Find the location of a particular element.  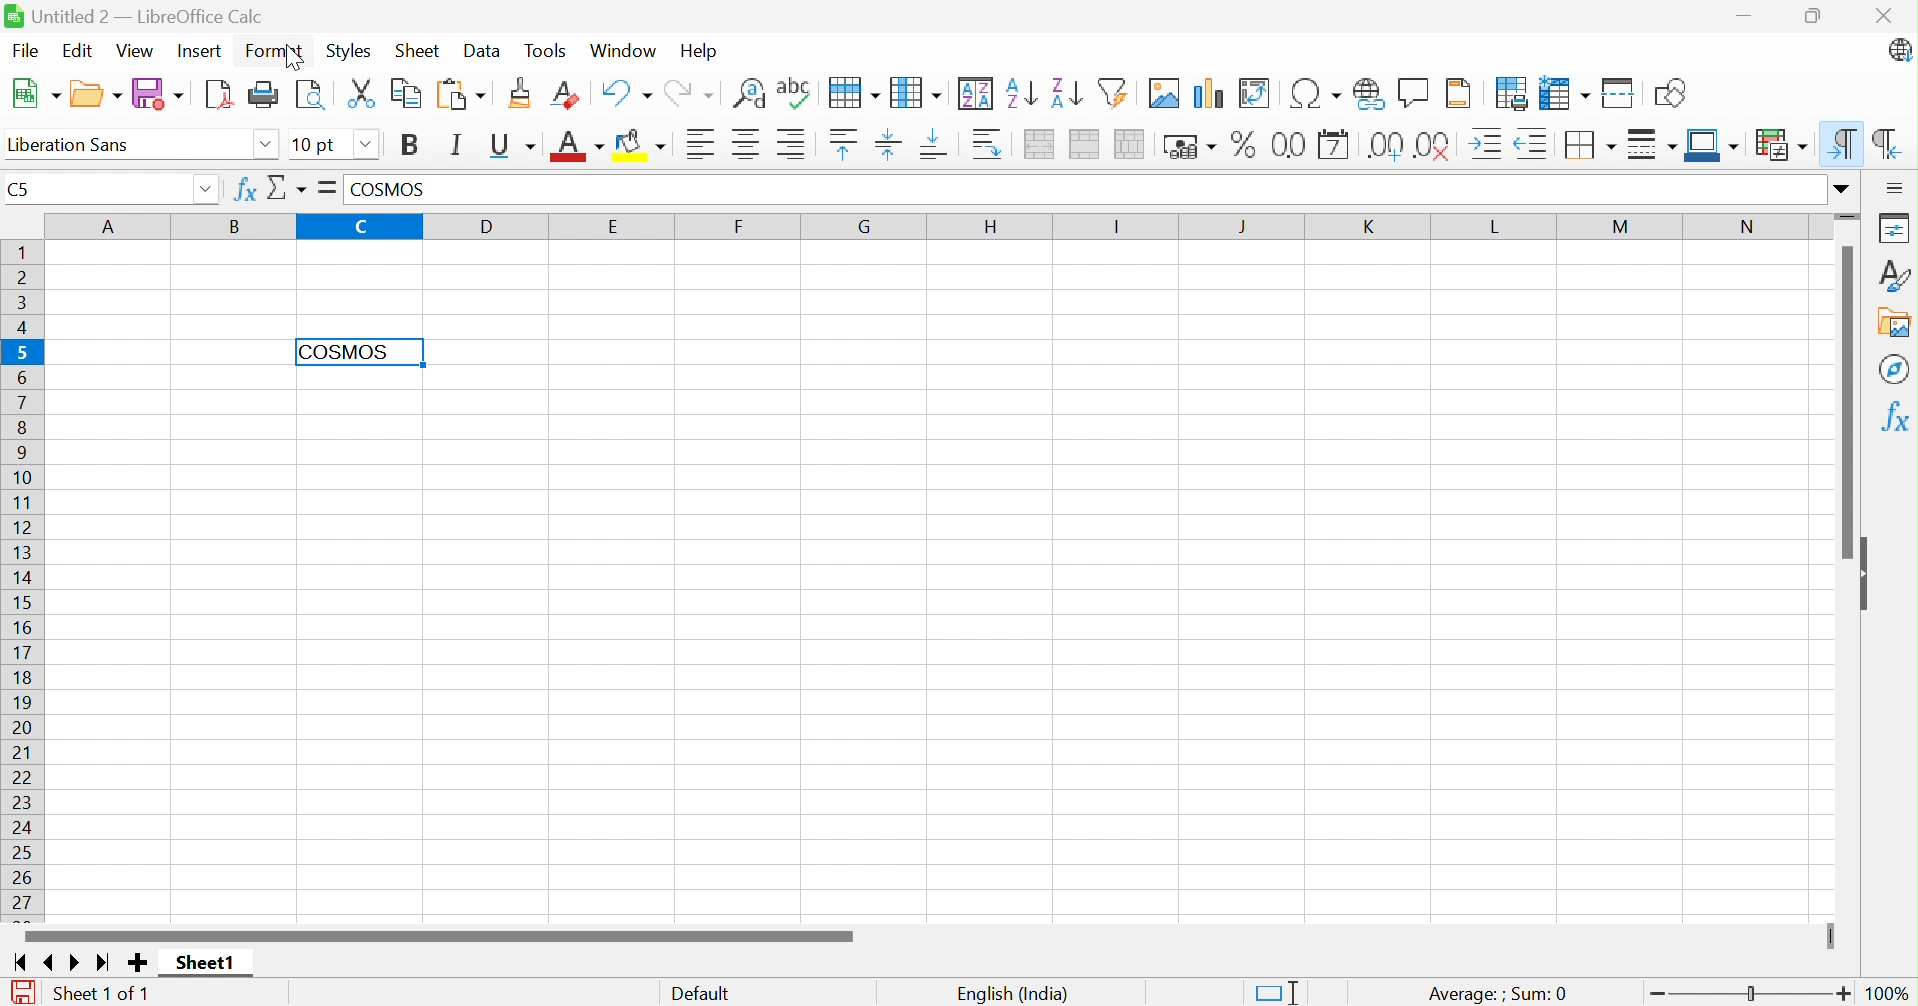

Scroll Bar is located at coordinates (1844, 405).